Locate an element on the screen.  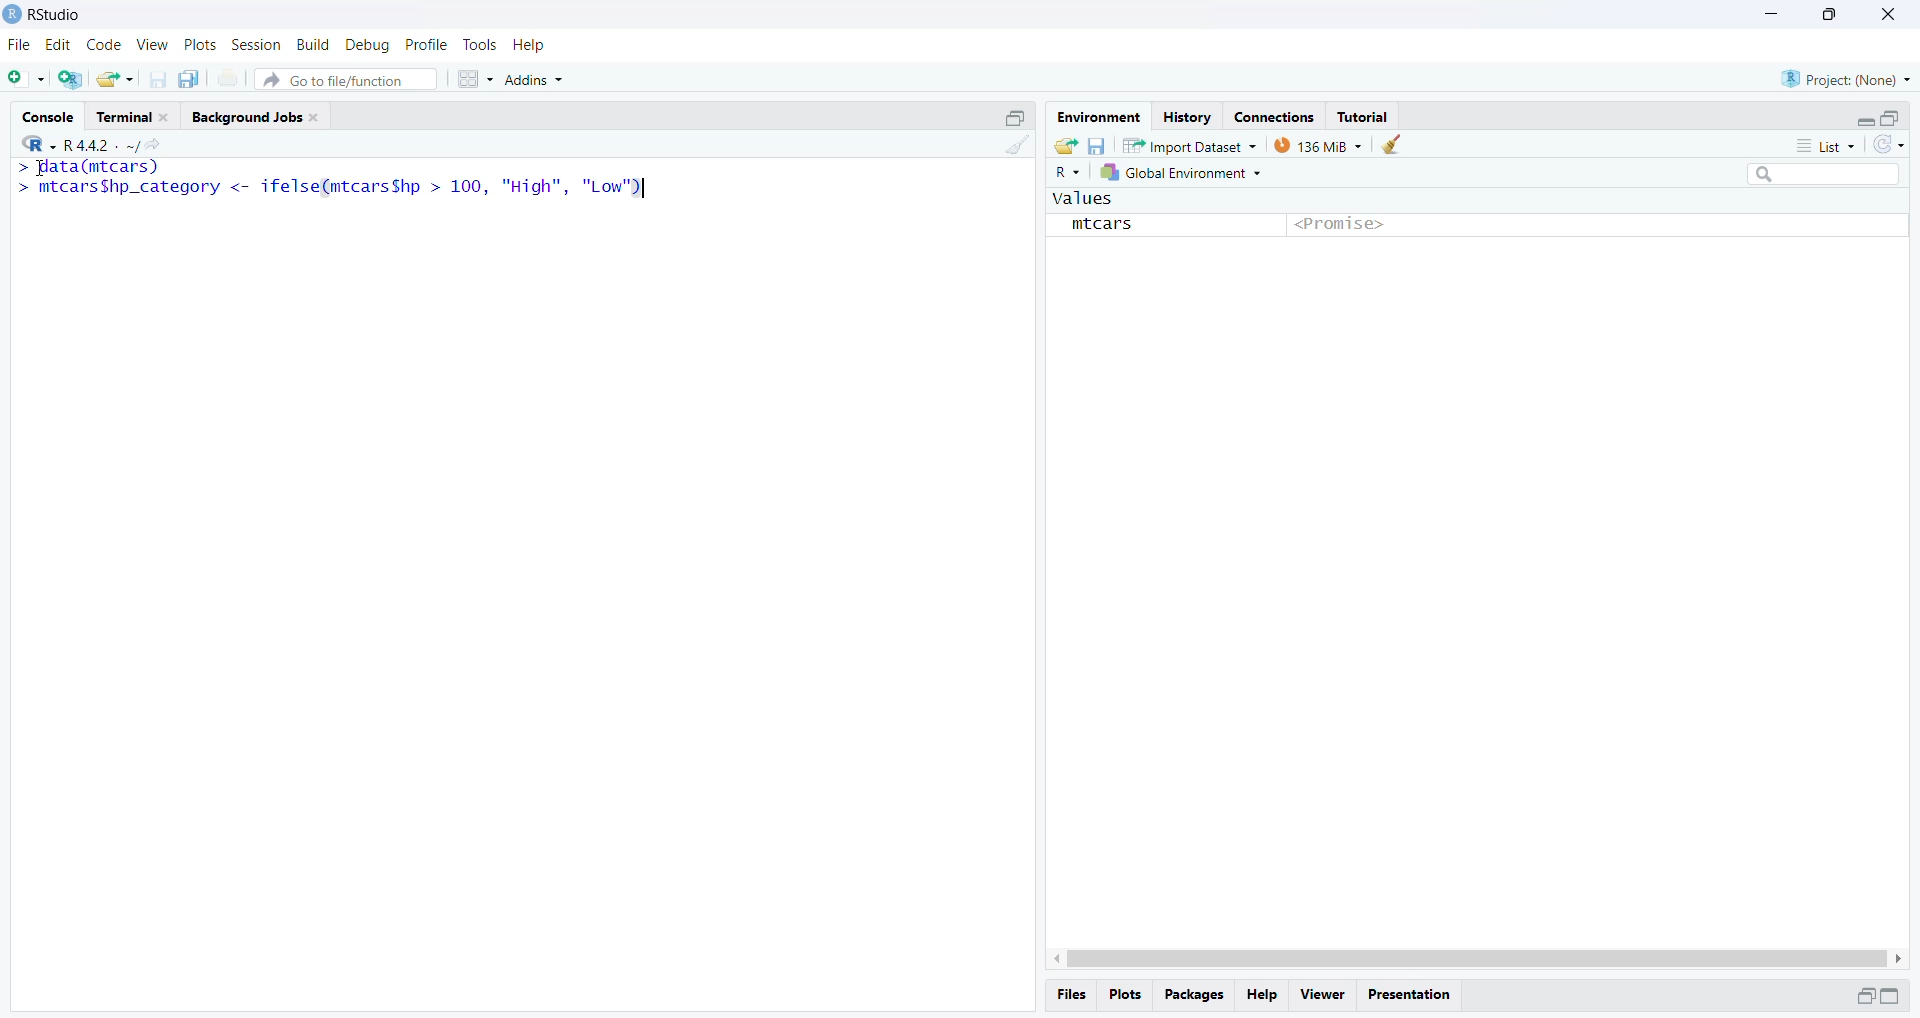
Help is located at coordinates (1265, 995).